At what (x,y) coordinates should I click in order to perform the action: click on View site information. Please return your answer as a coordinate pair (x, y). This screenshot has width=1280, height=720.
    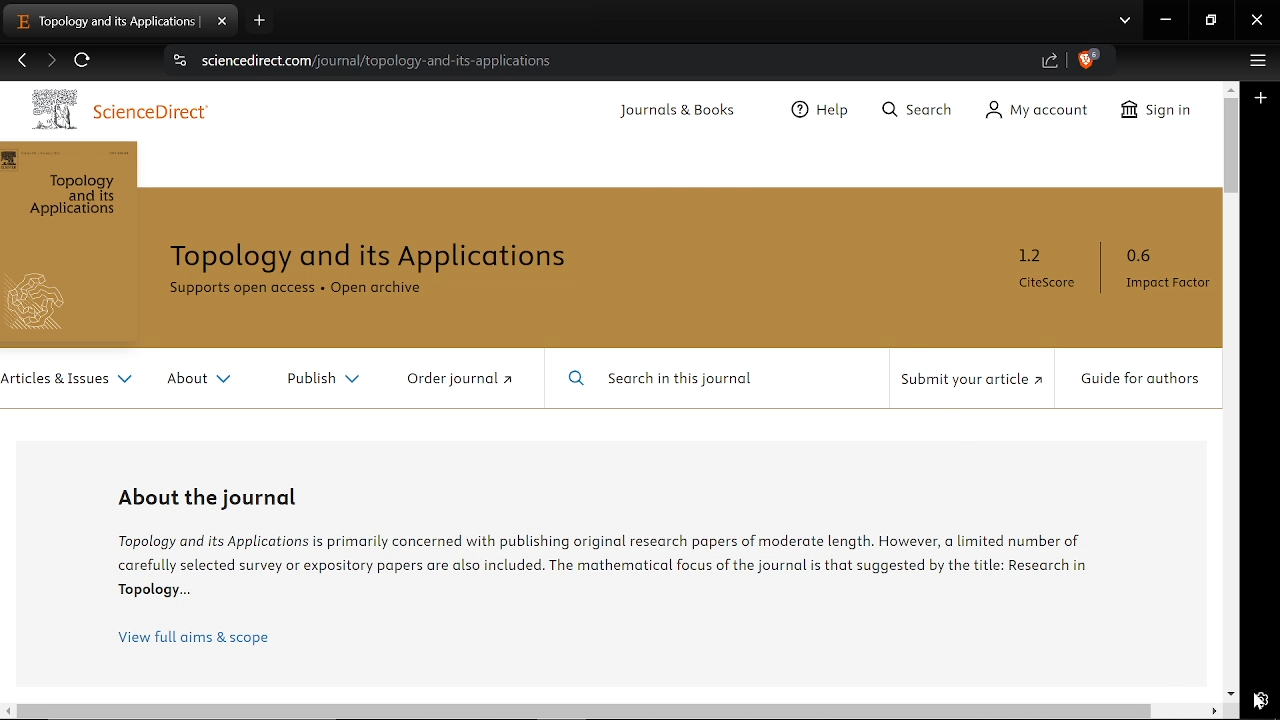
    Looking at the image, I should click on (178, 62).